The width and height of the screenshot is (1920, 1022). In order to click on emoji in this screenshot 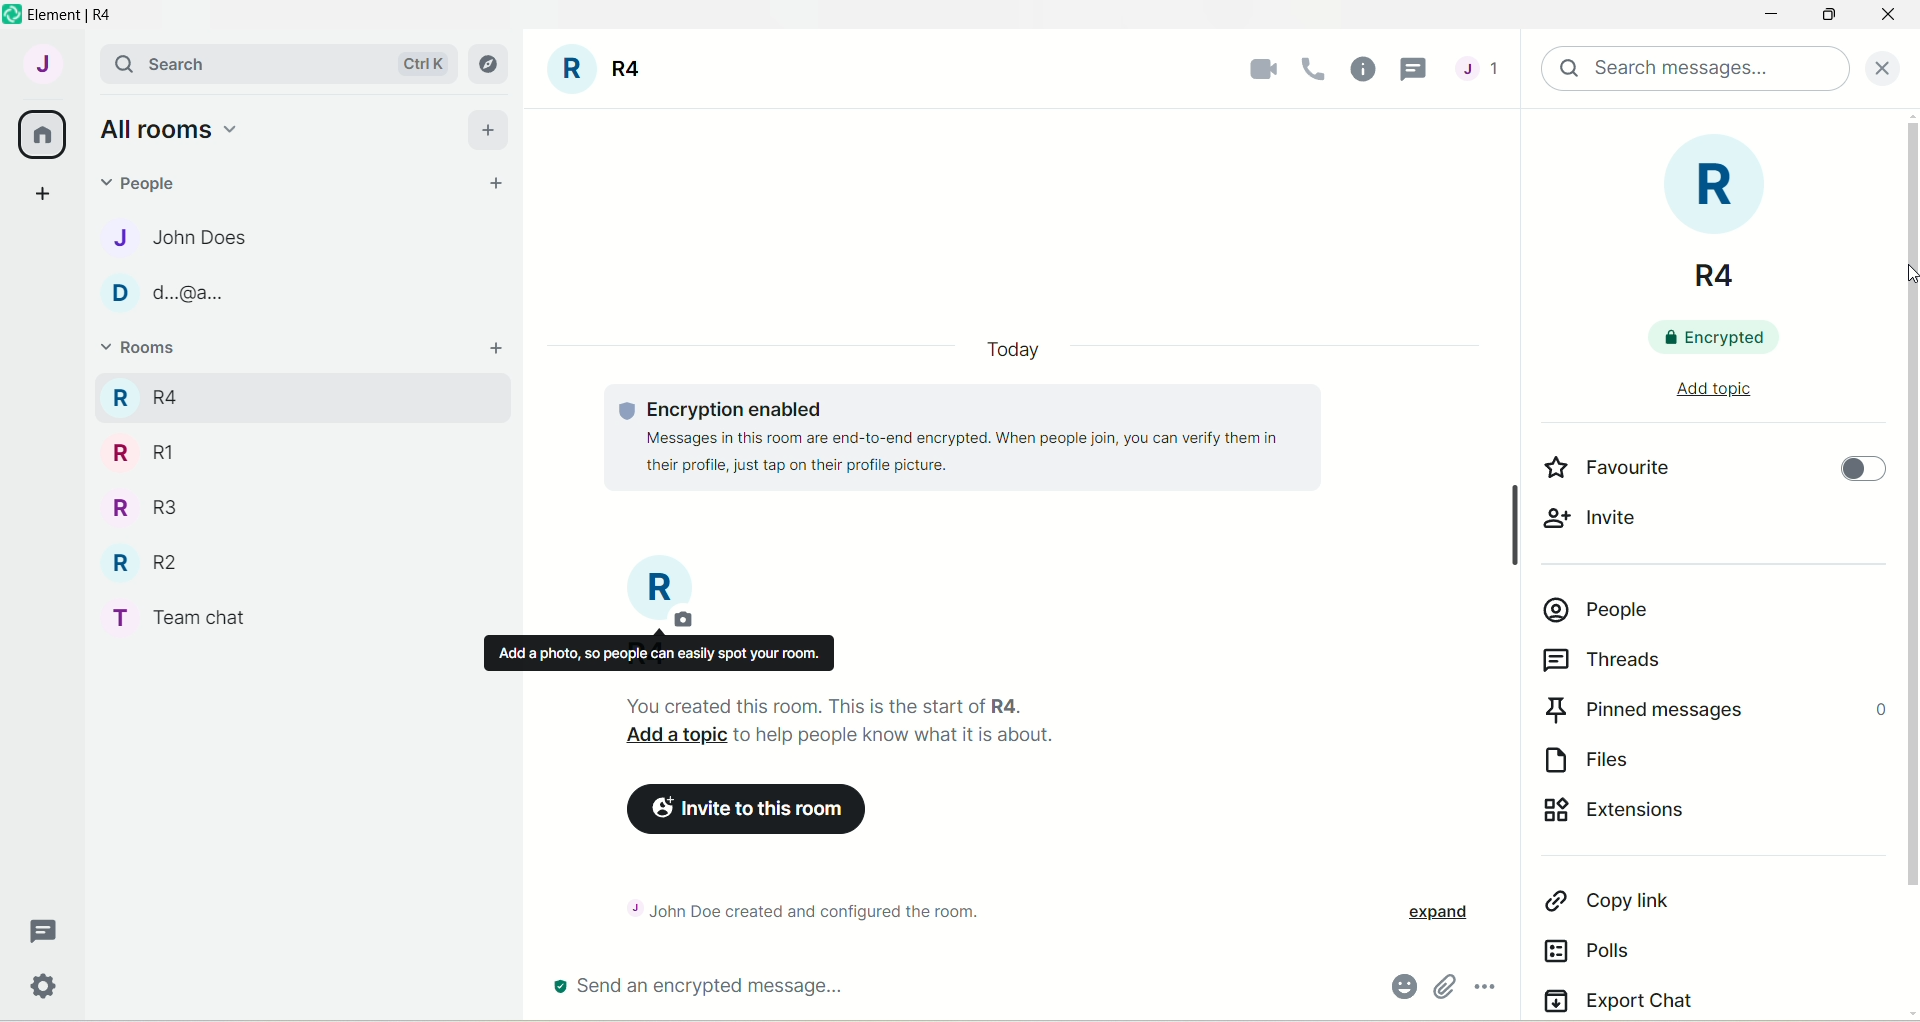, I will do `click(1399, 989)`.